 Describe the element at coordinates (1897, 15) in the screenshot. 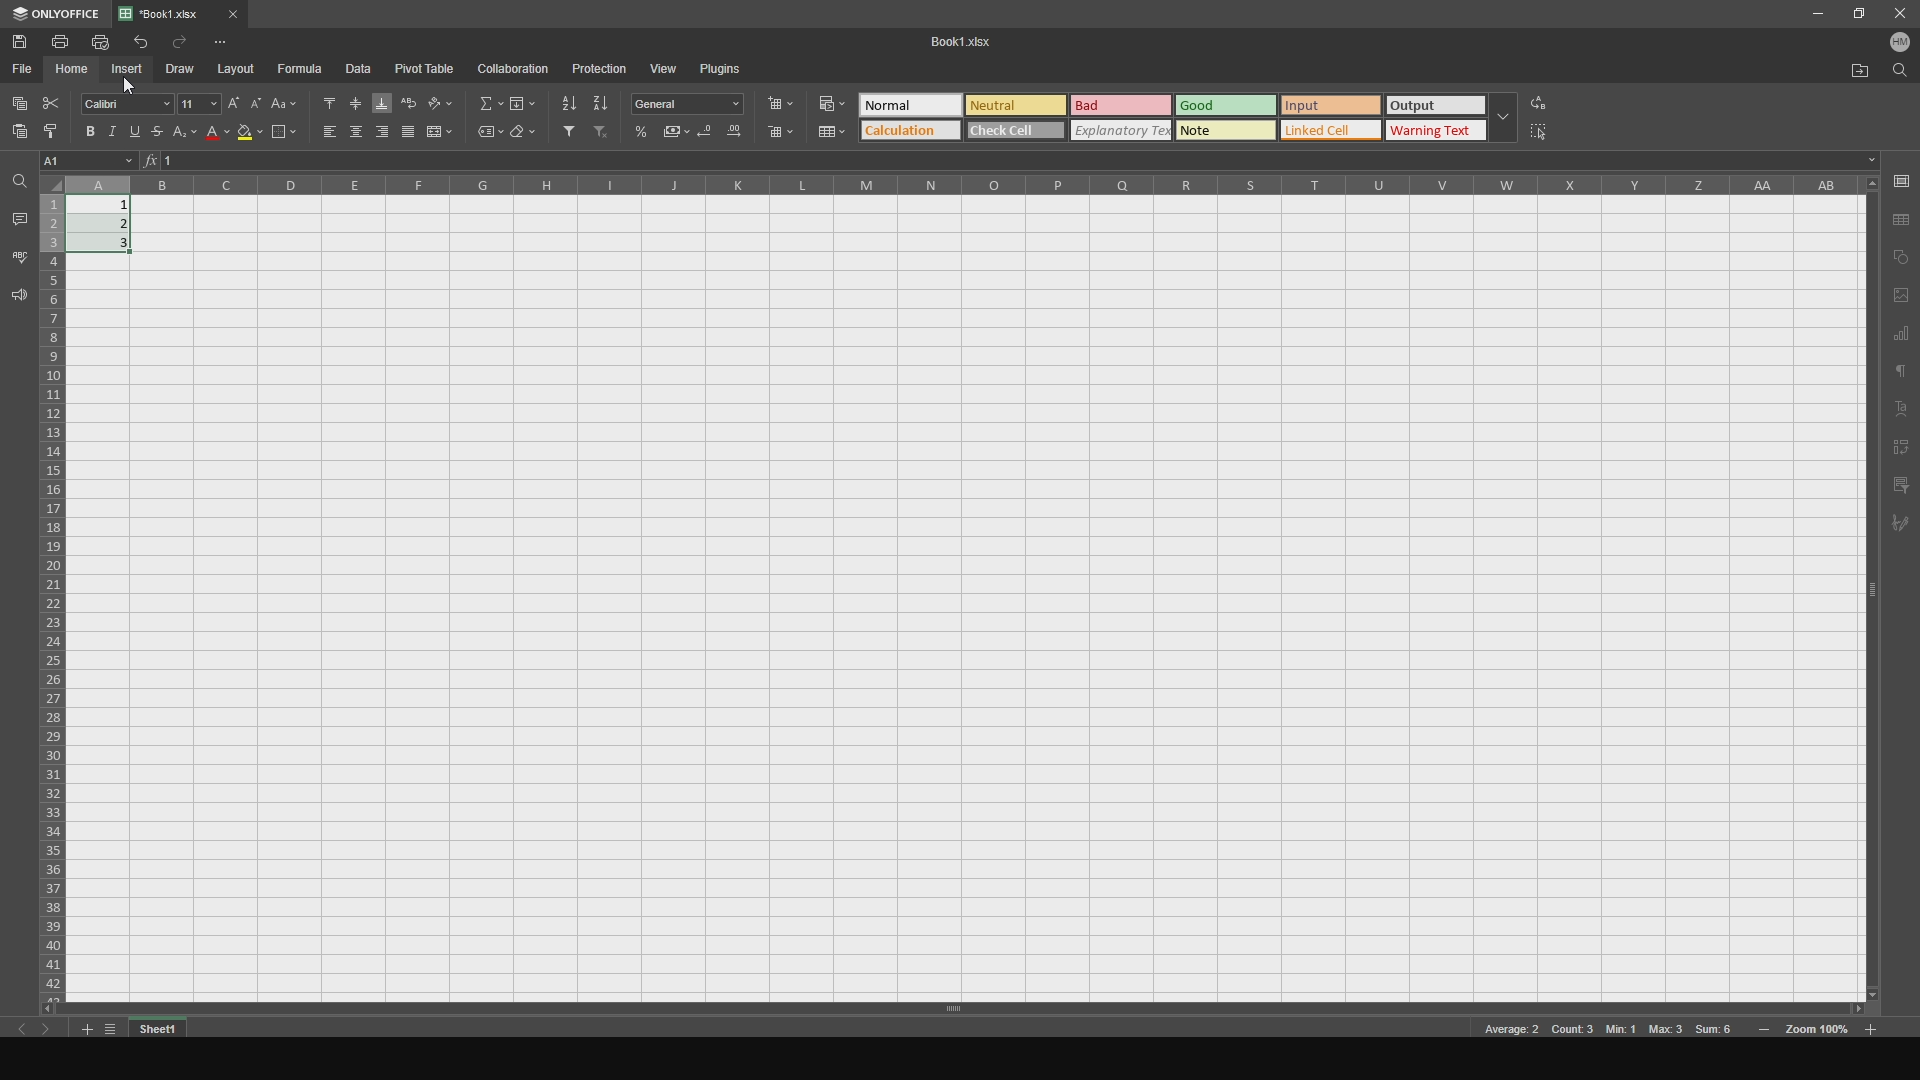

I see `close` at that location.